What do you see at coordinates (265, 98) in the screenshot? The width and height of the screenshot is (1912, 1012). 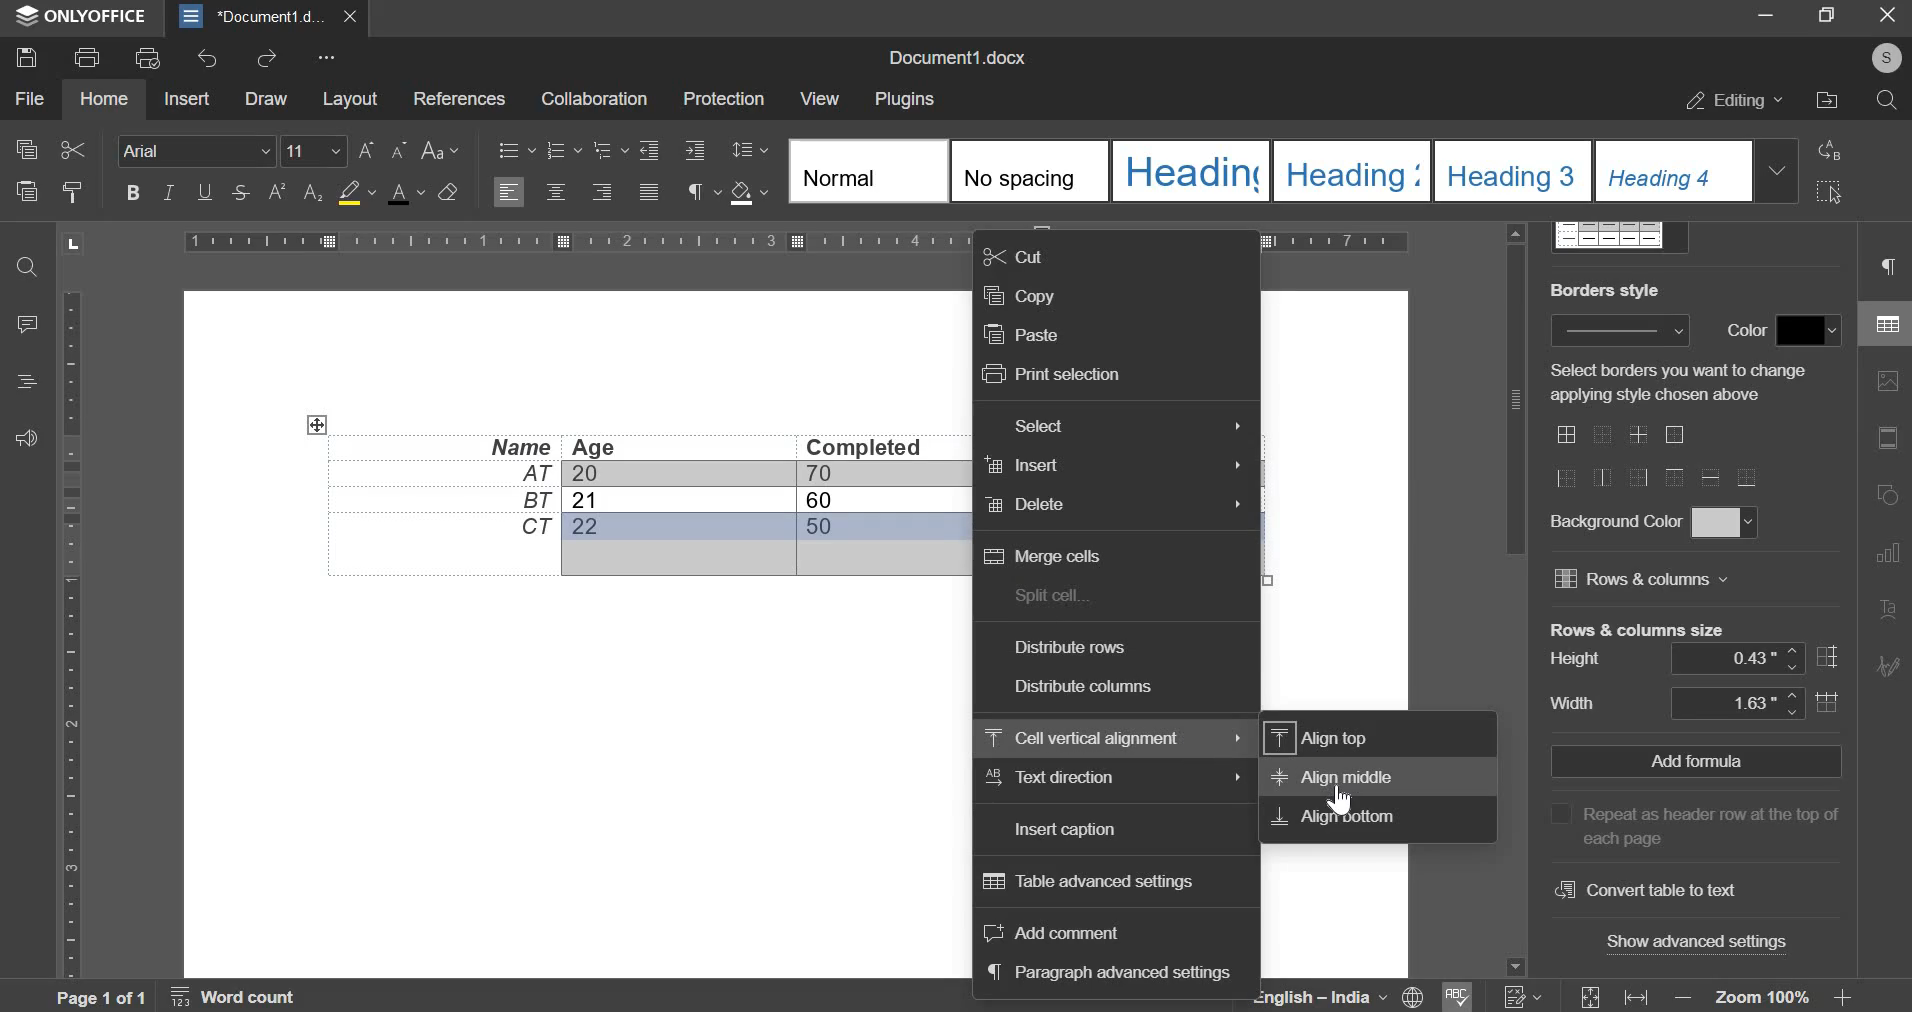 I see `draw` at bounding box center [265, 98].